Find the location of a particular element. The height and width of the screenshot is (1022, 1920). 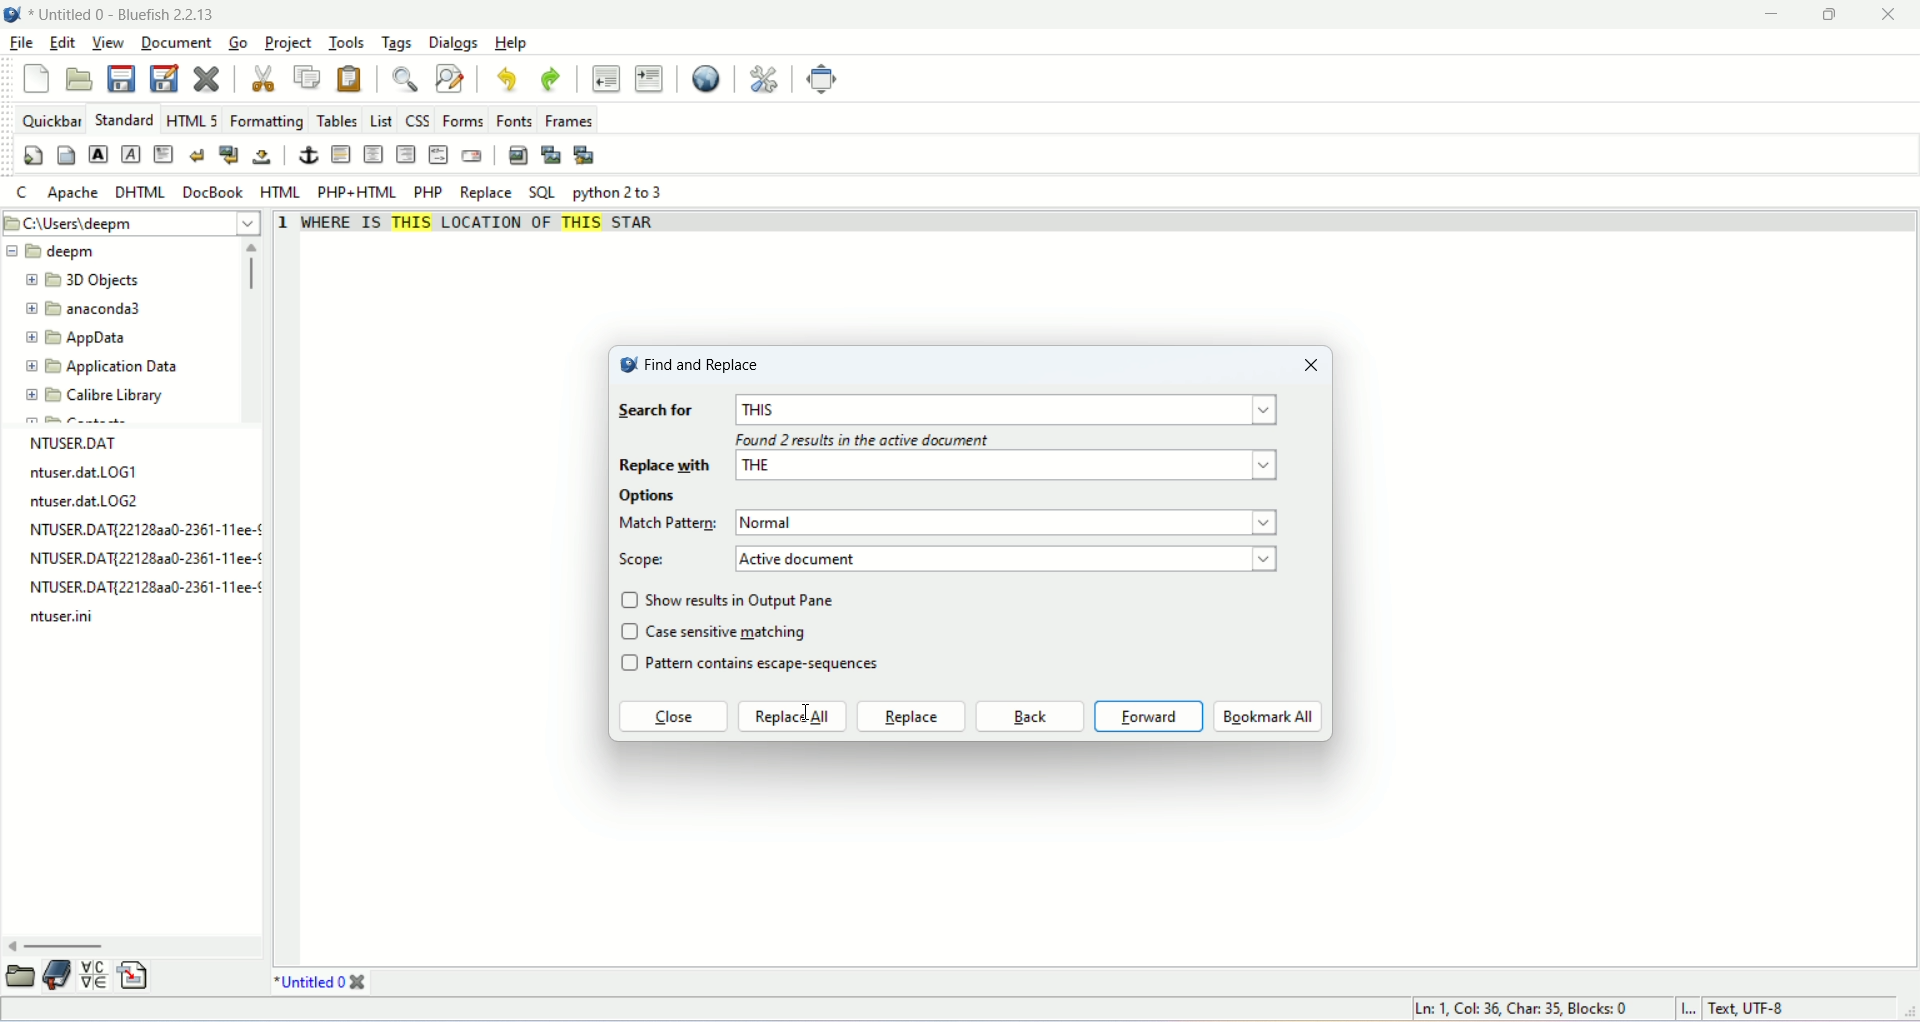

close is located at coordinates (672, 719).